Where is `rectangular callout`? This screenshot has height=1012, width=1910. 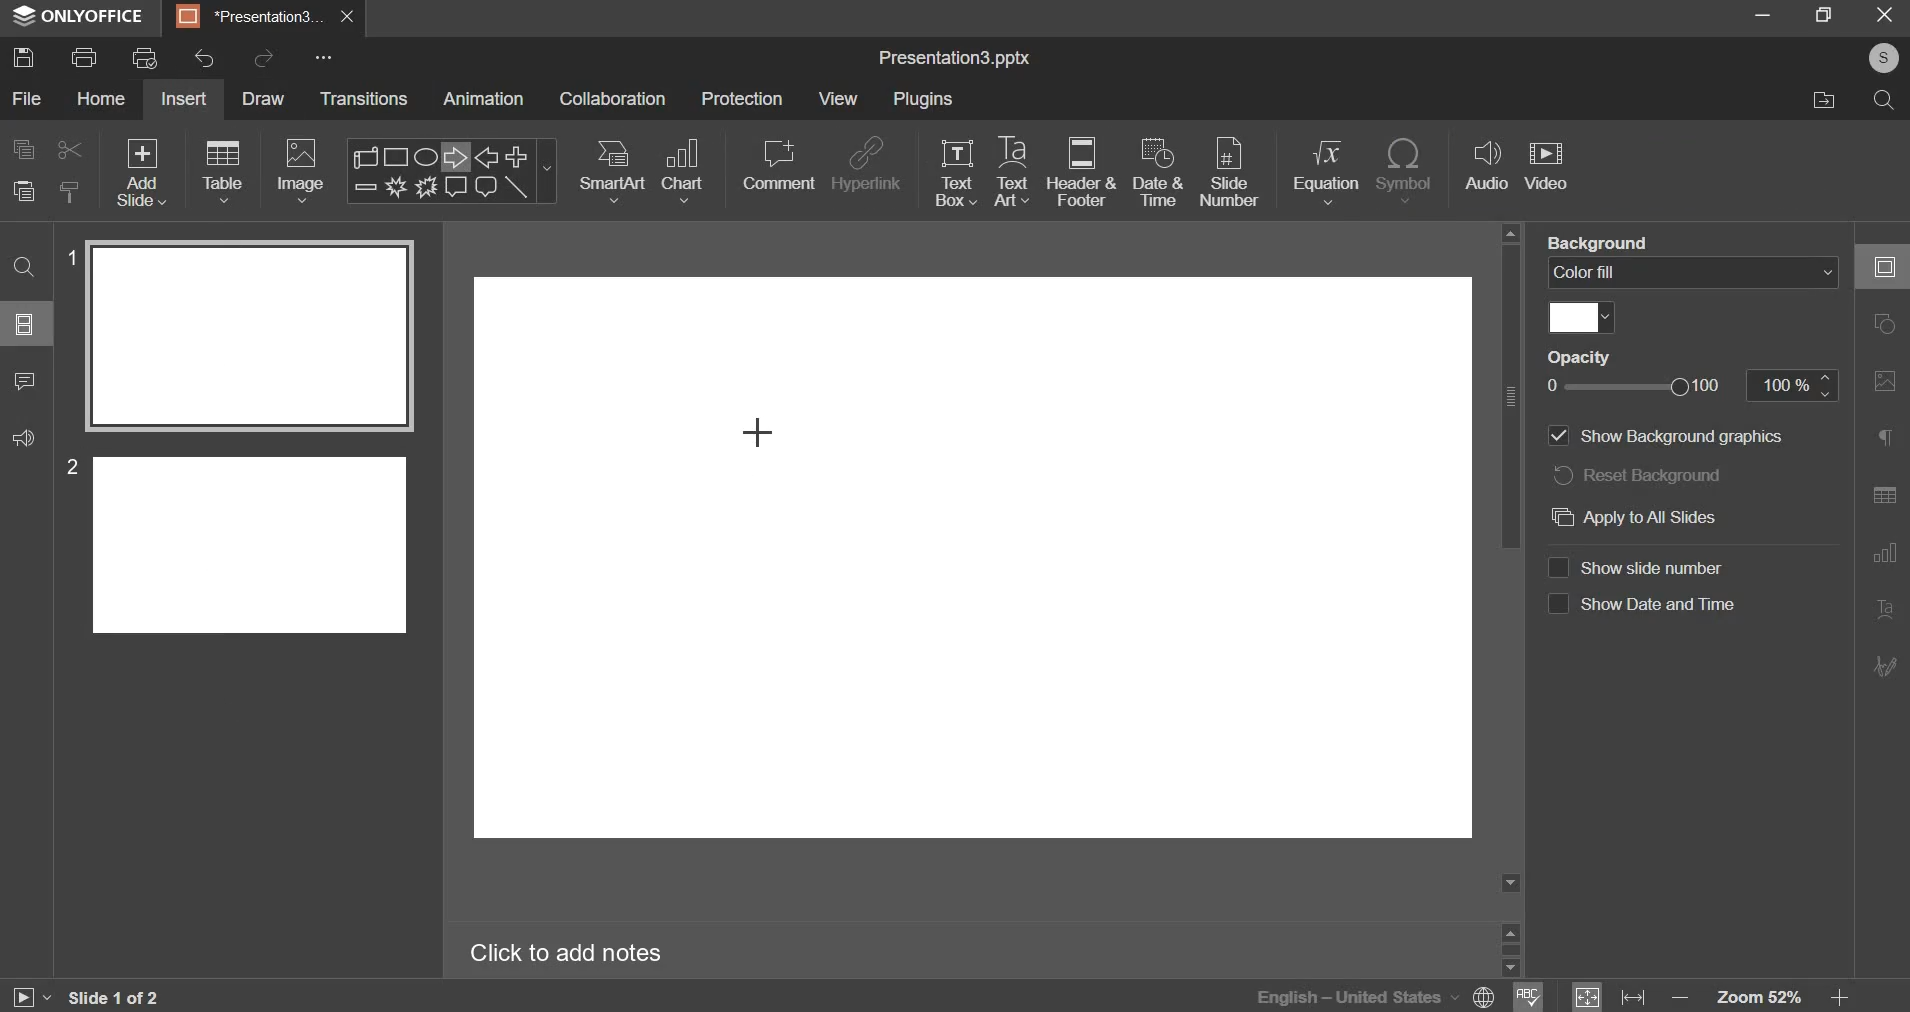 rectangular callout is located at coordinates (455, 187).